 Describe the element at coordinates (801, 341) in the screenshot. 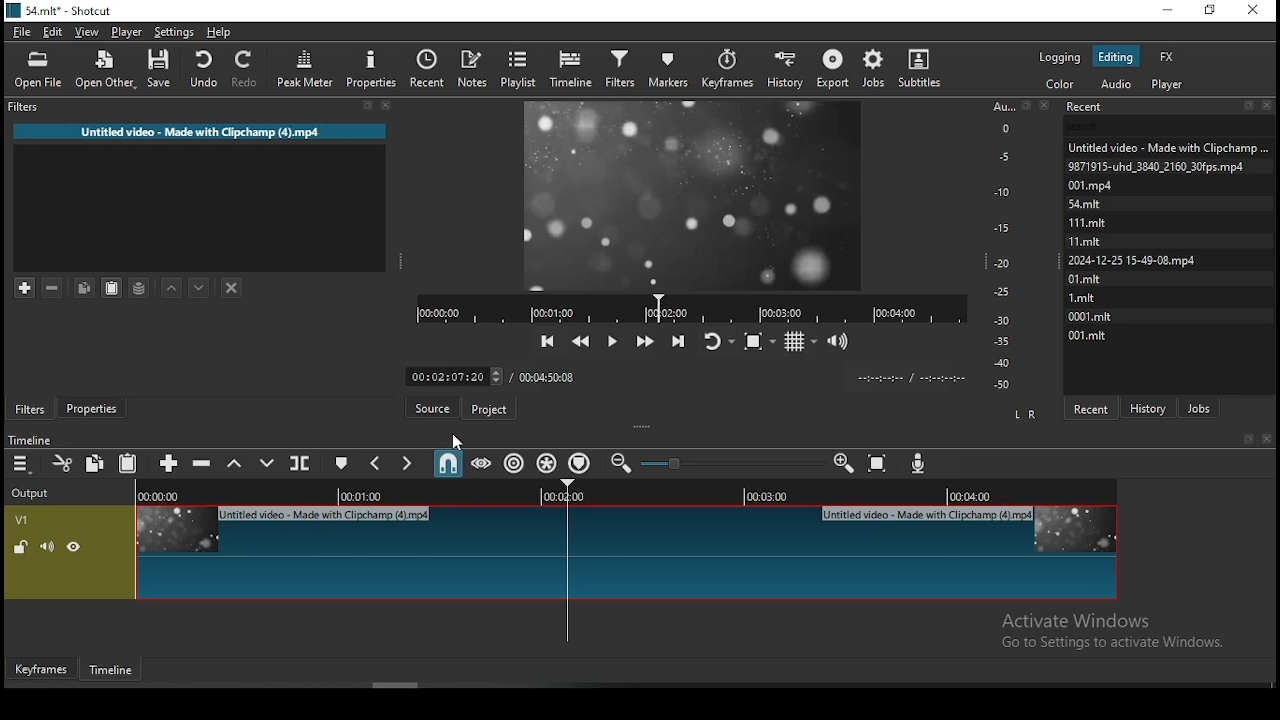

I see `toggle grid display on the player` at that location.